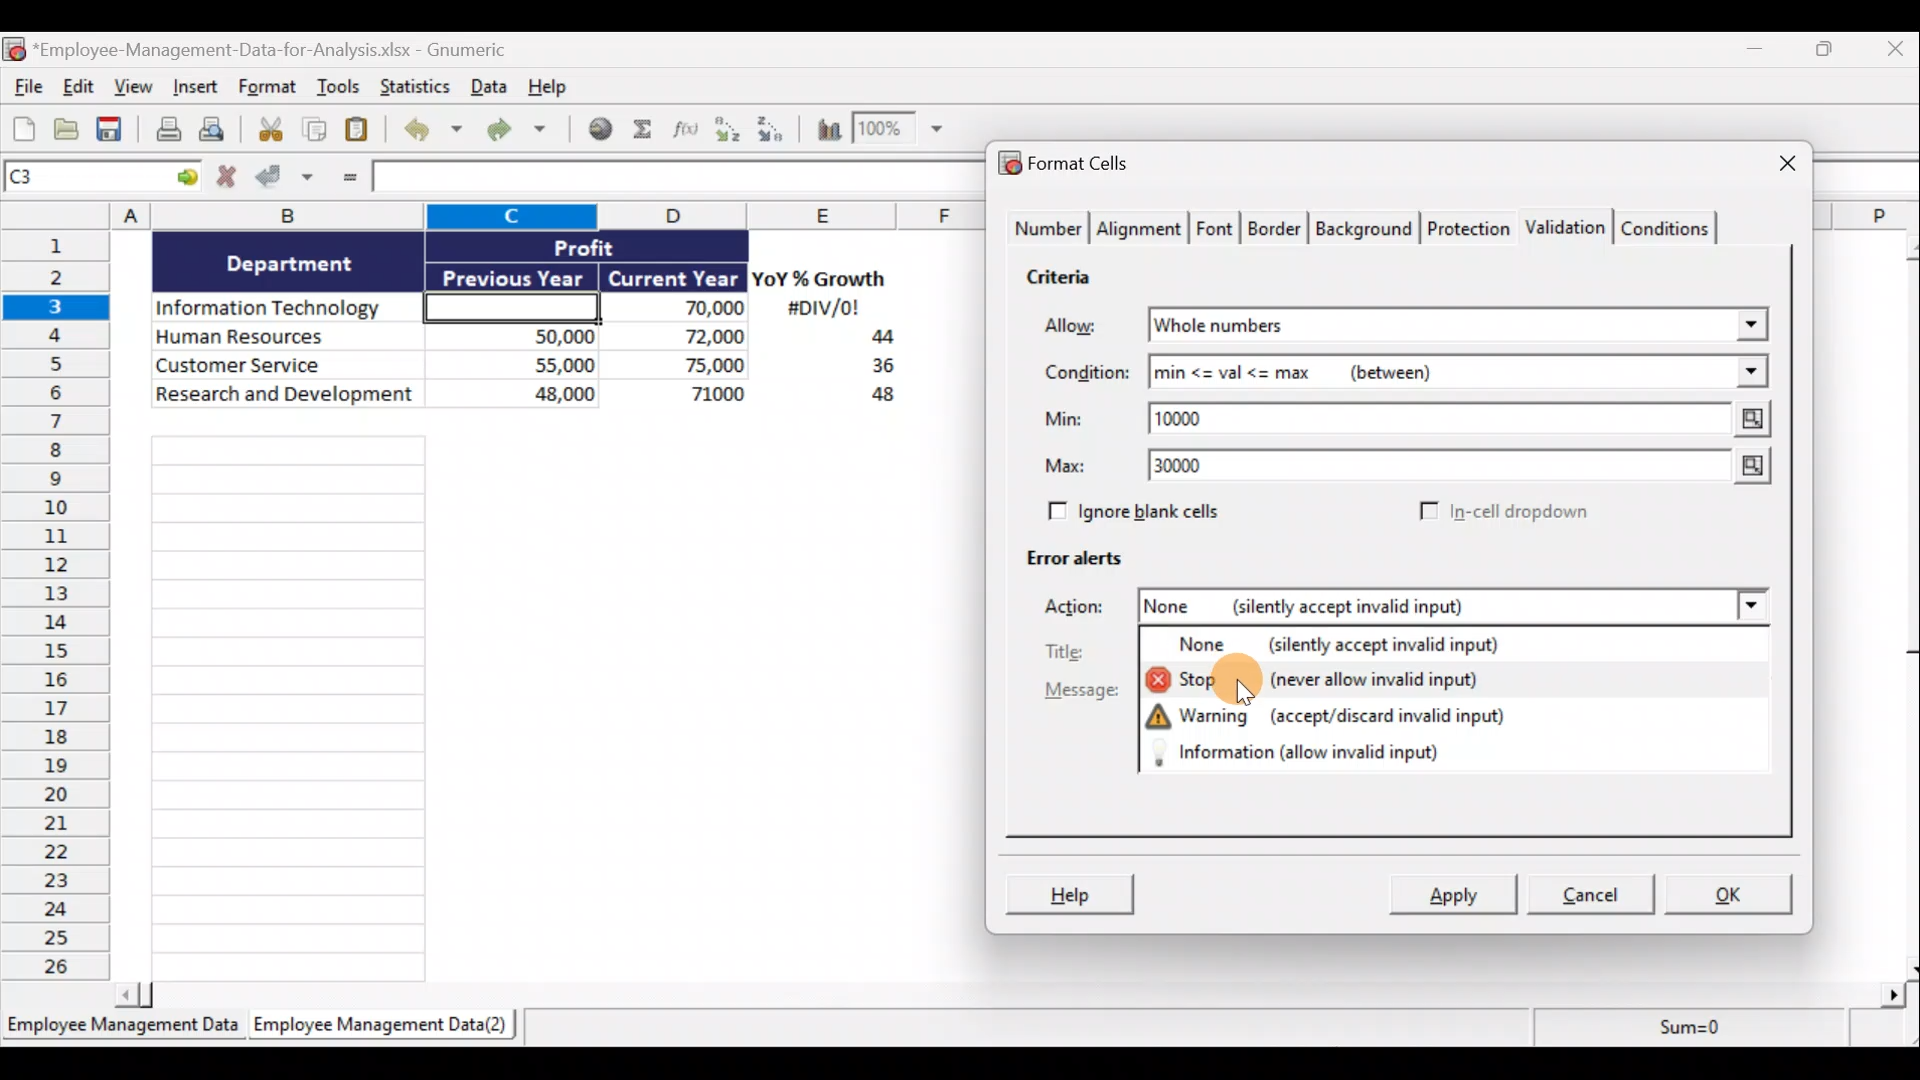 Image resolution: width=1920 pixels, height=1080 pixels. What do you see at coordinates (1752, 373) in the screenshot?
I see `Condition drop down` at bounding box center [1752, 373].